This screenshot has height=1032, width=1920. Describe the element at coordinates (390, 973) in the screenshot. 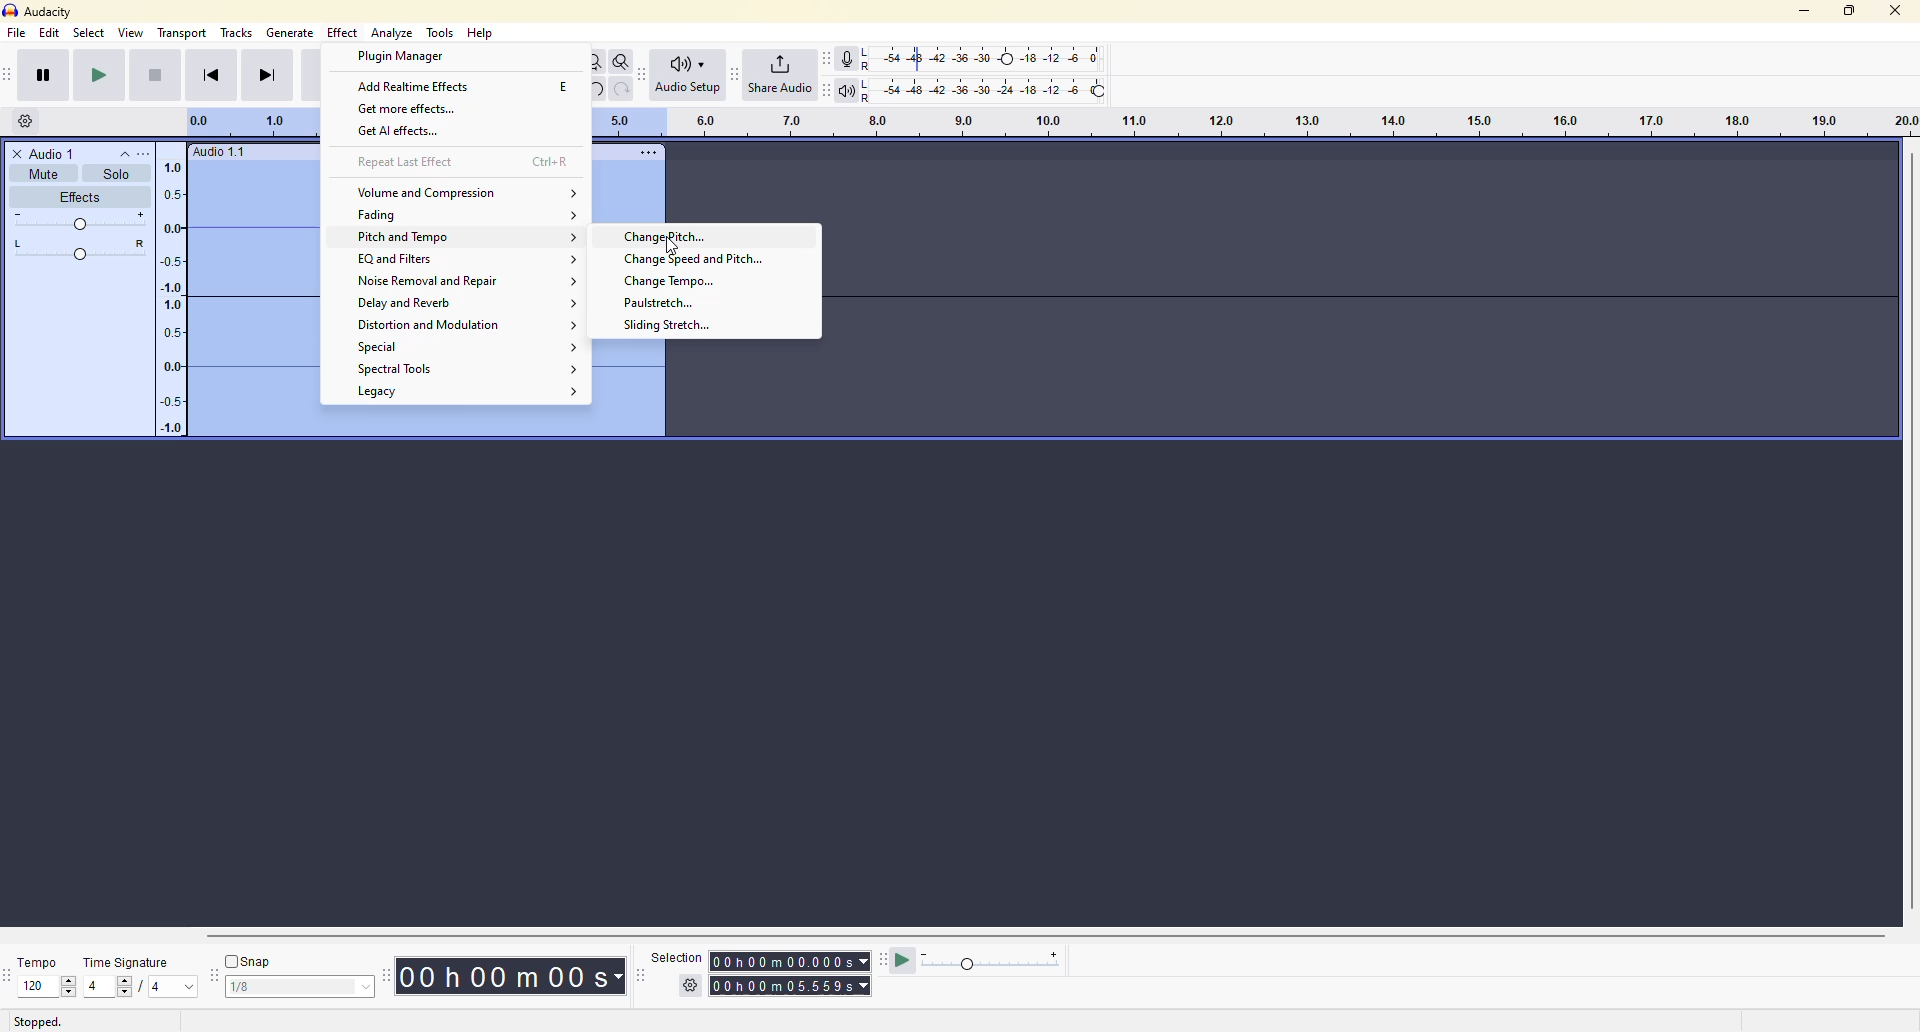

I see `time toolbar` at that location.